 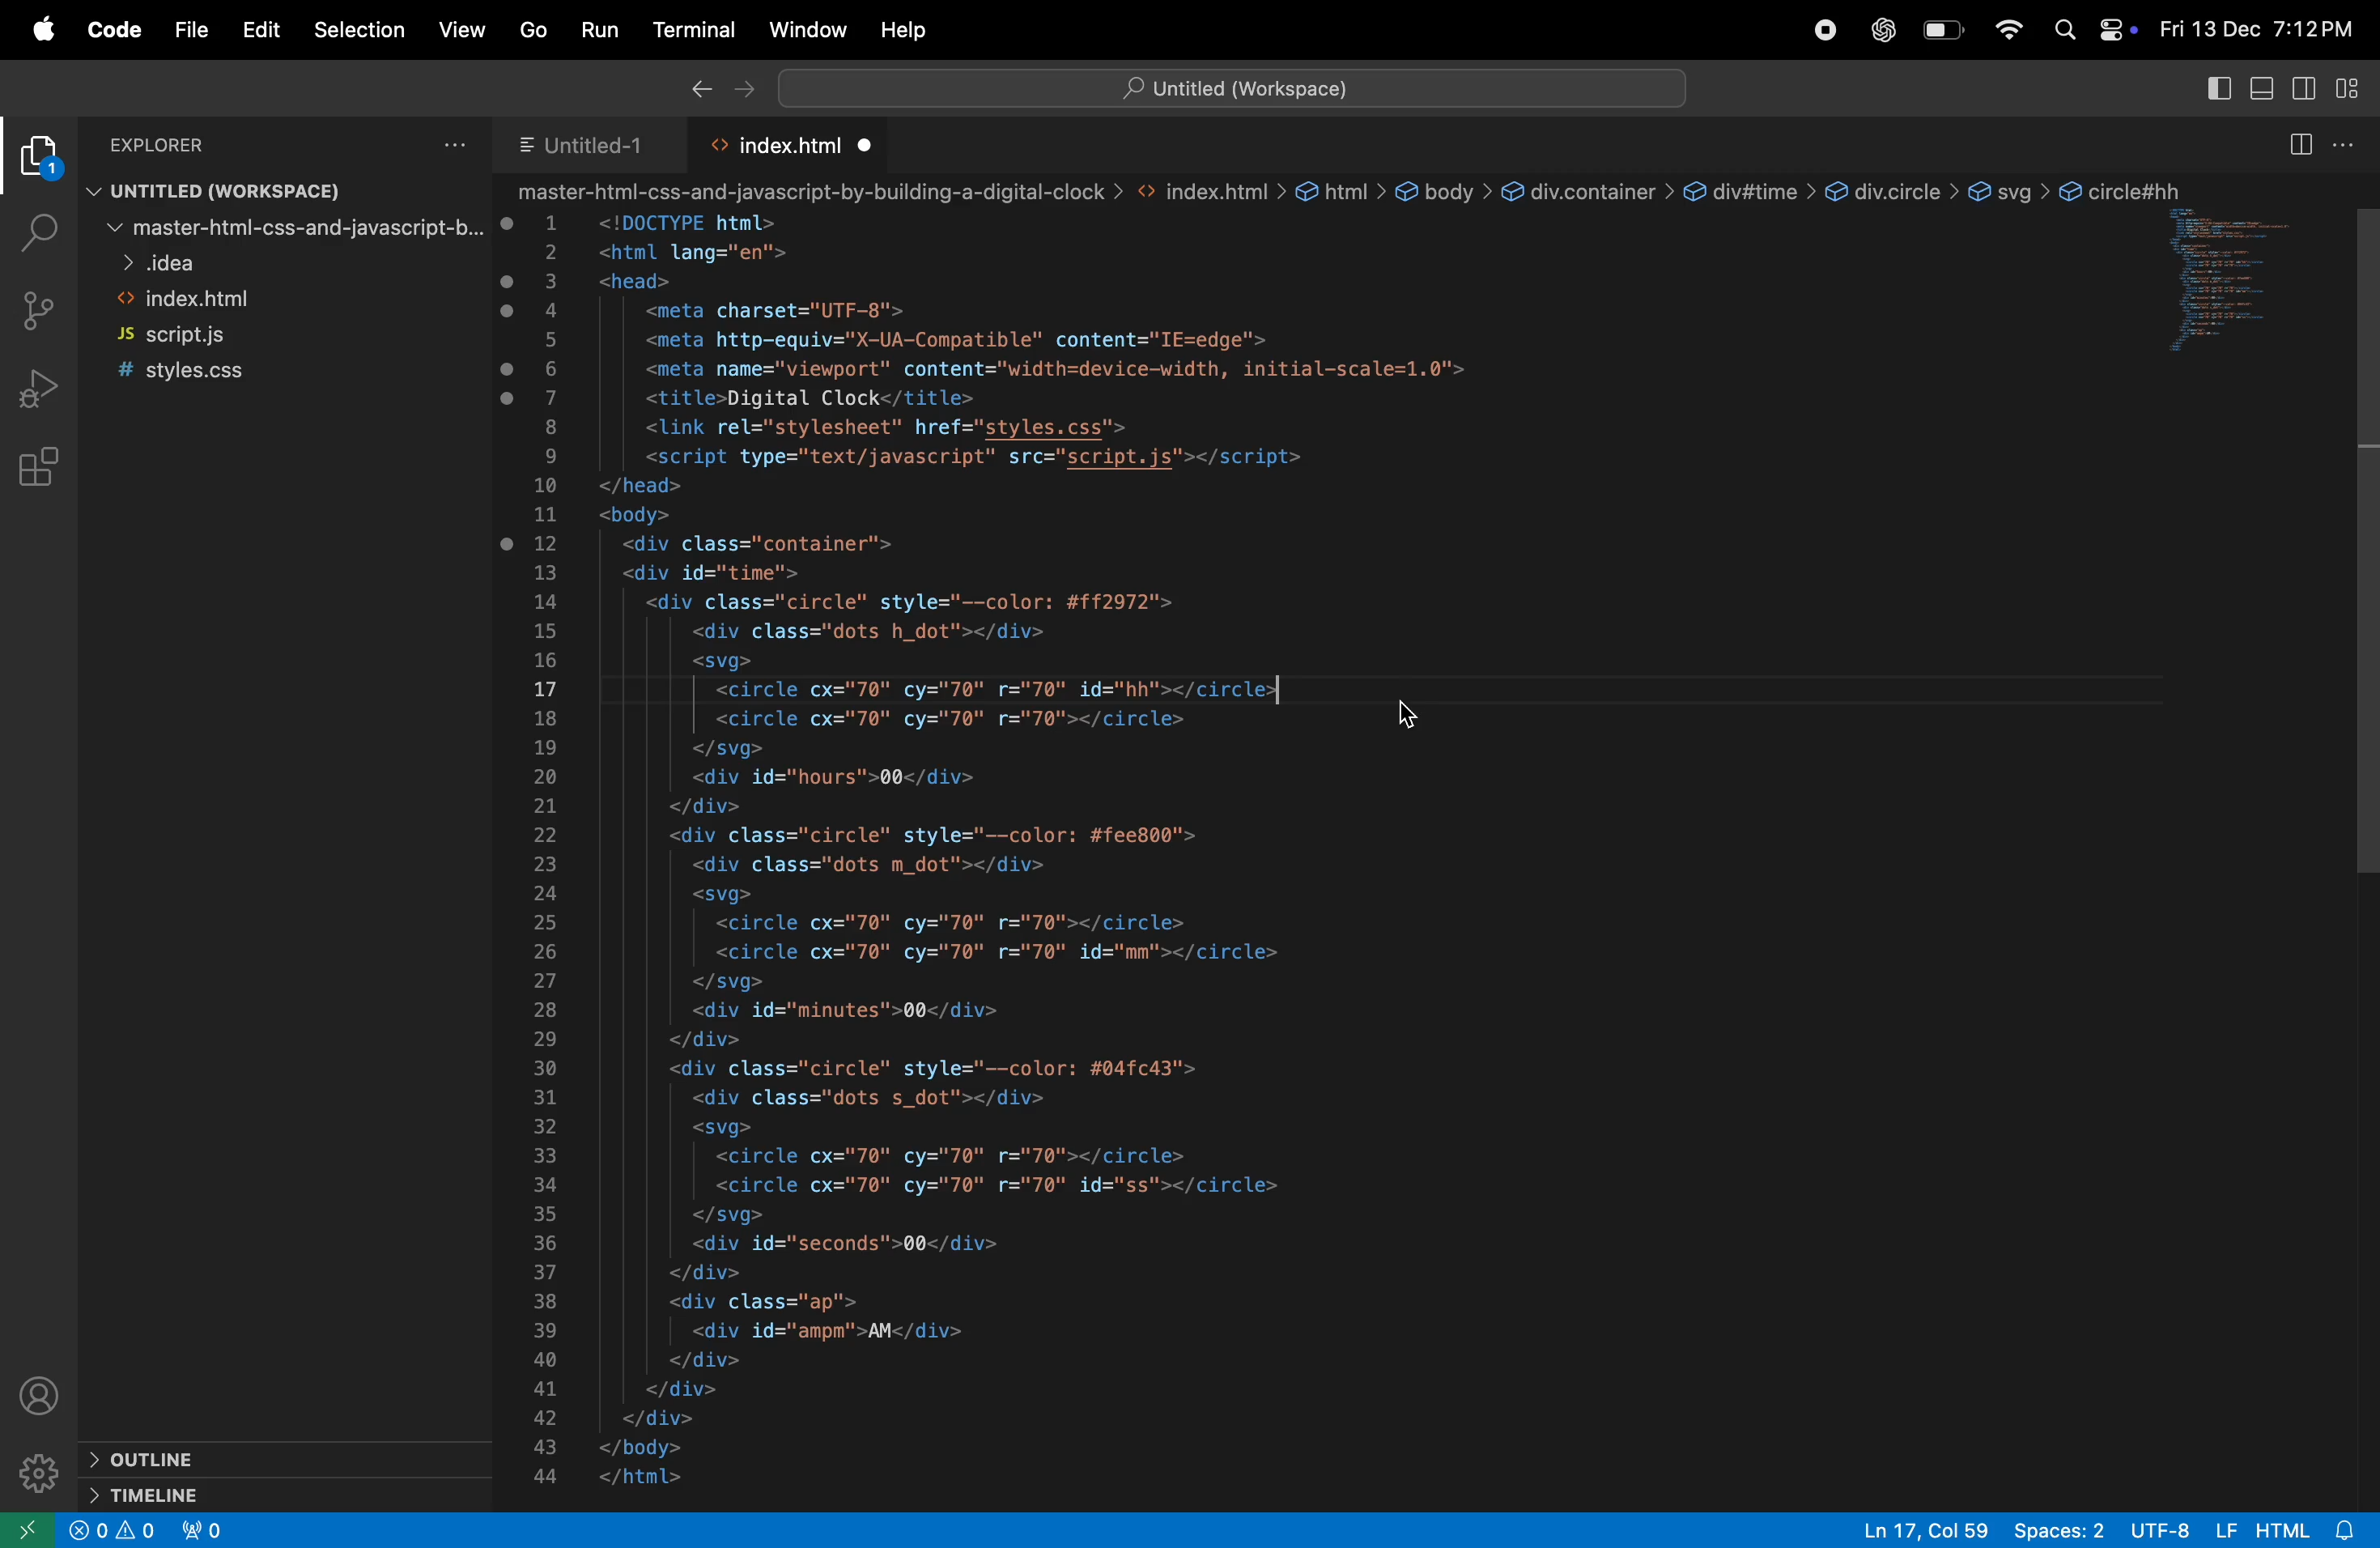 What do you see at coordinates (1943, 31) in the screenshot?
I see `battery` at bounding box center [1943, 31].